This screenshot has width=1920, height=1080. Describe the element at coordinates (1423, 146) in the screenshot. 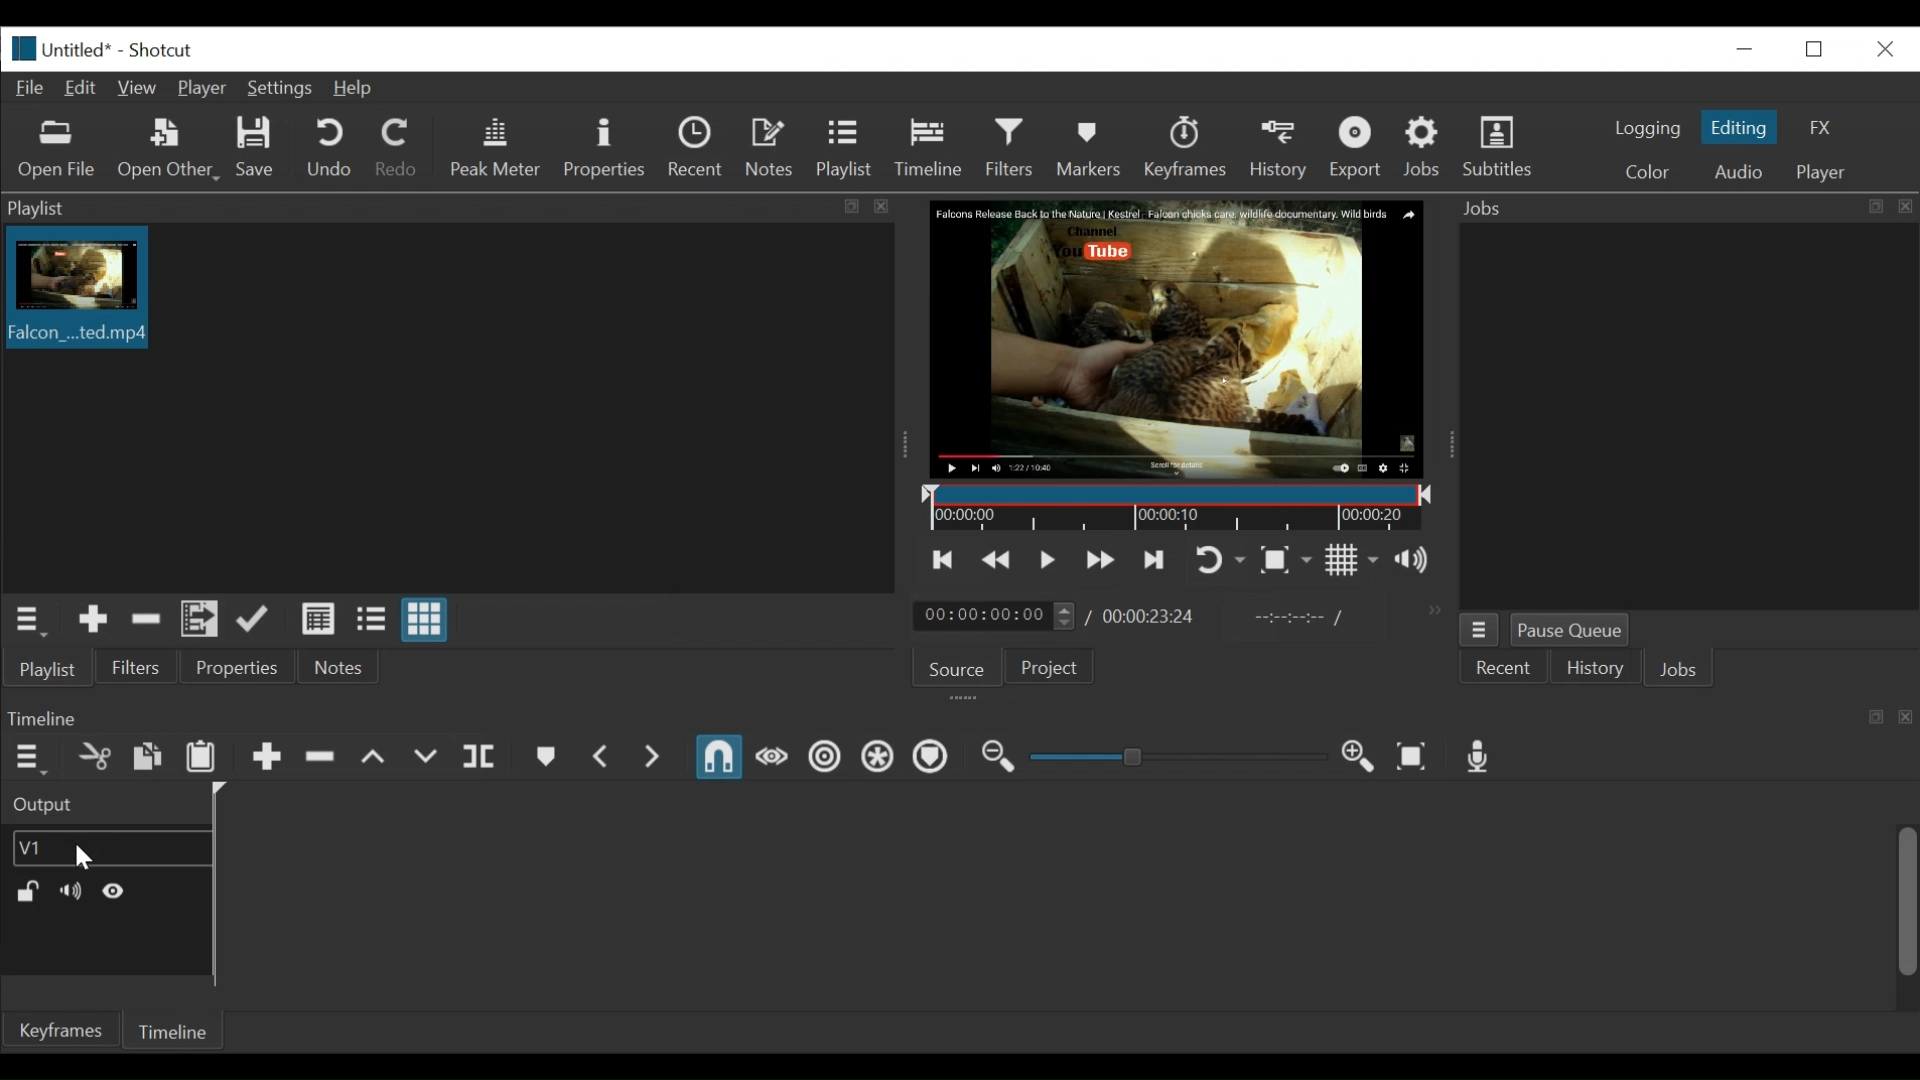

I see `Jobs` at that location.